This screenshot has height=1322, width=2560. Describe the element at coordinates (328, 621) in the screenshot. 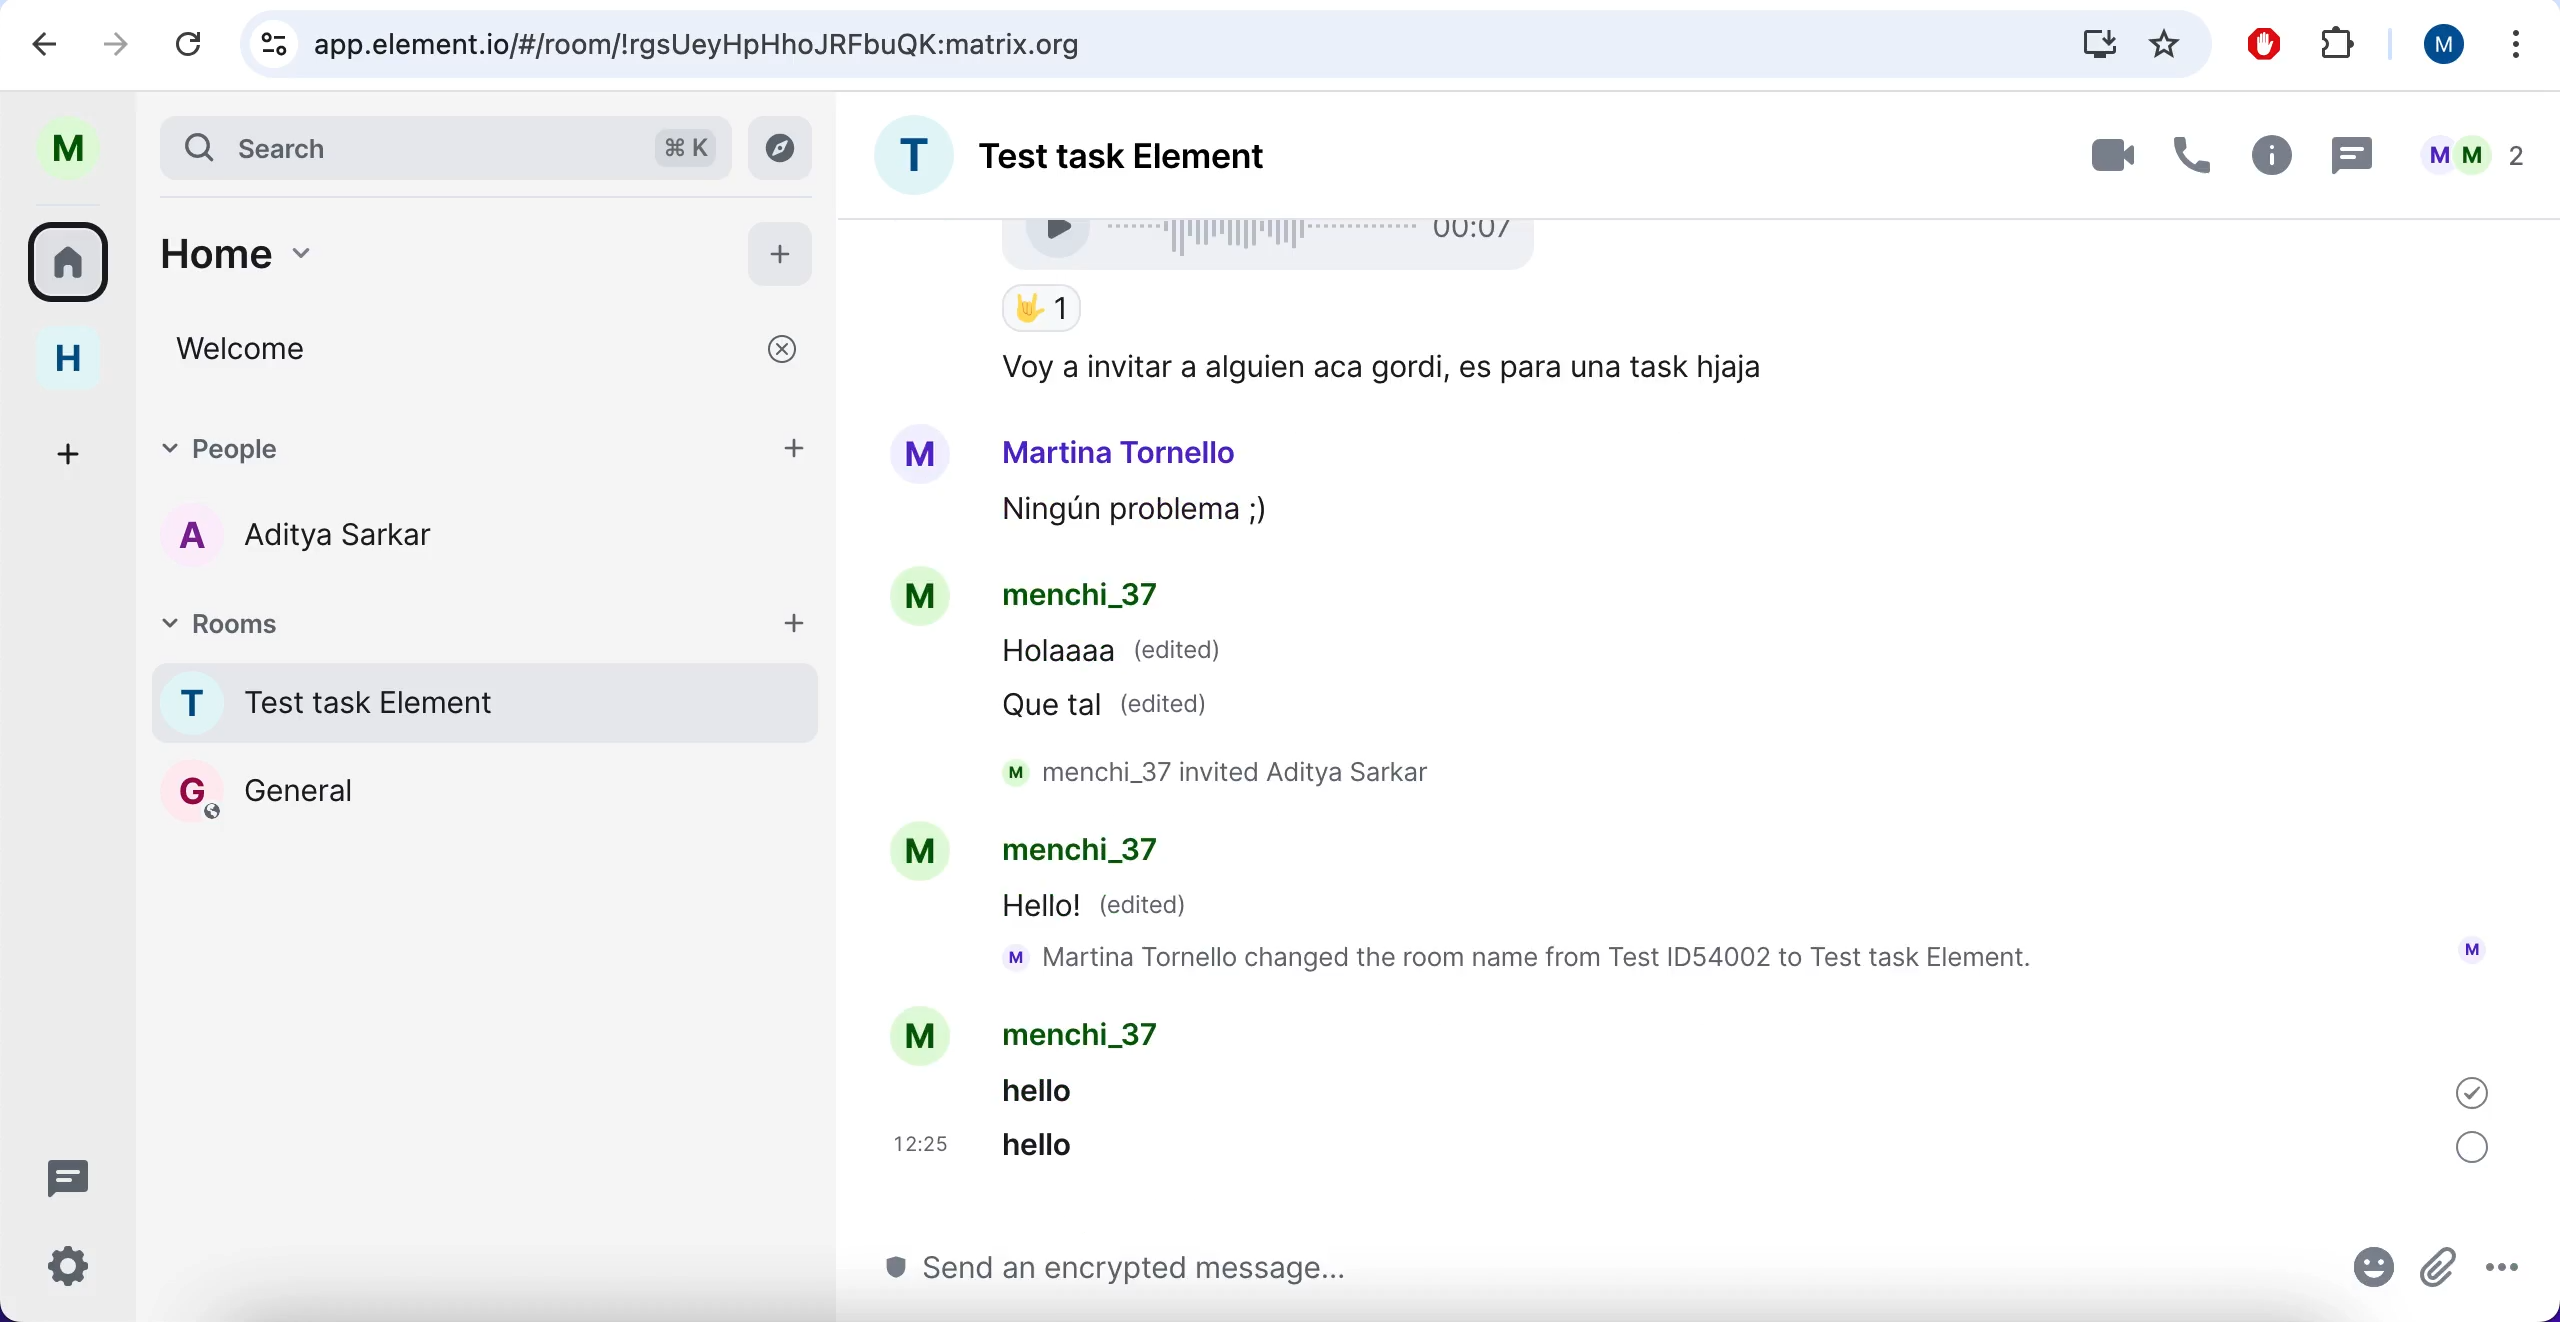

I see `rooms` at that location.